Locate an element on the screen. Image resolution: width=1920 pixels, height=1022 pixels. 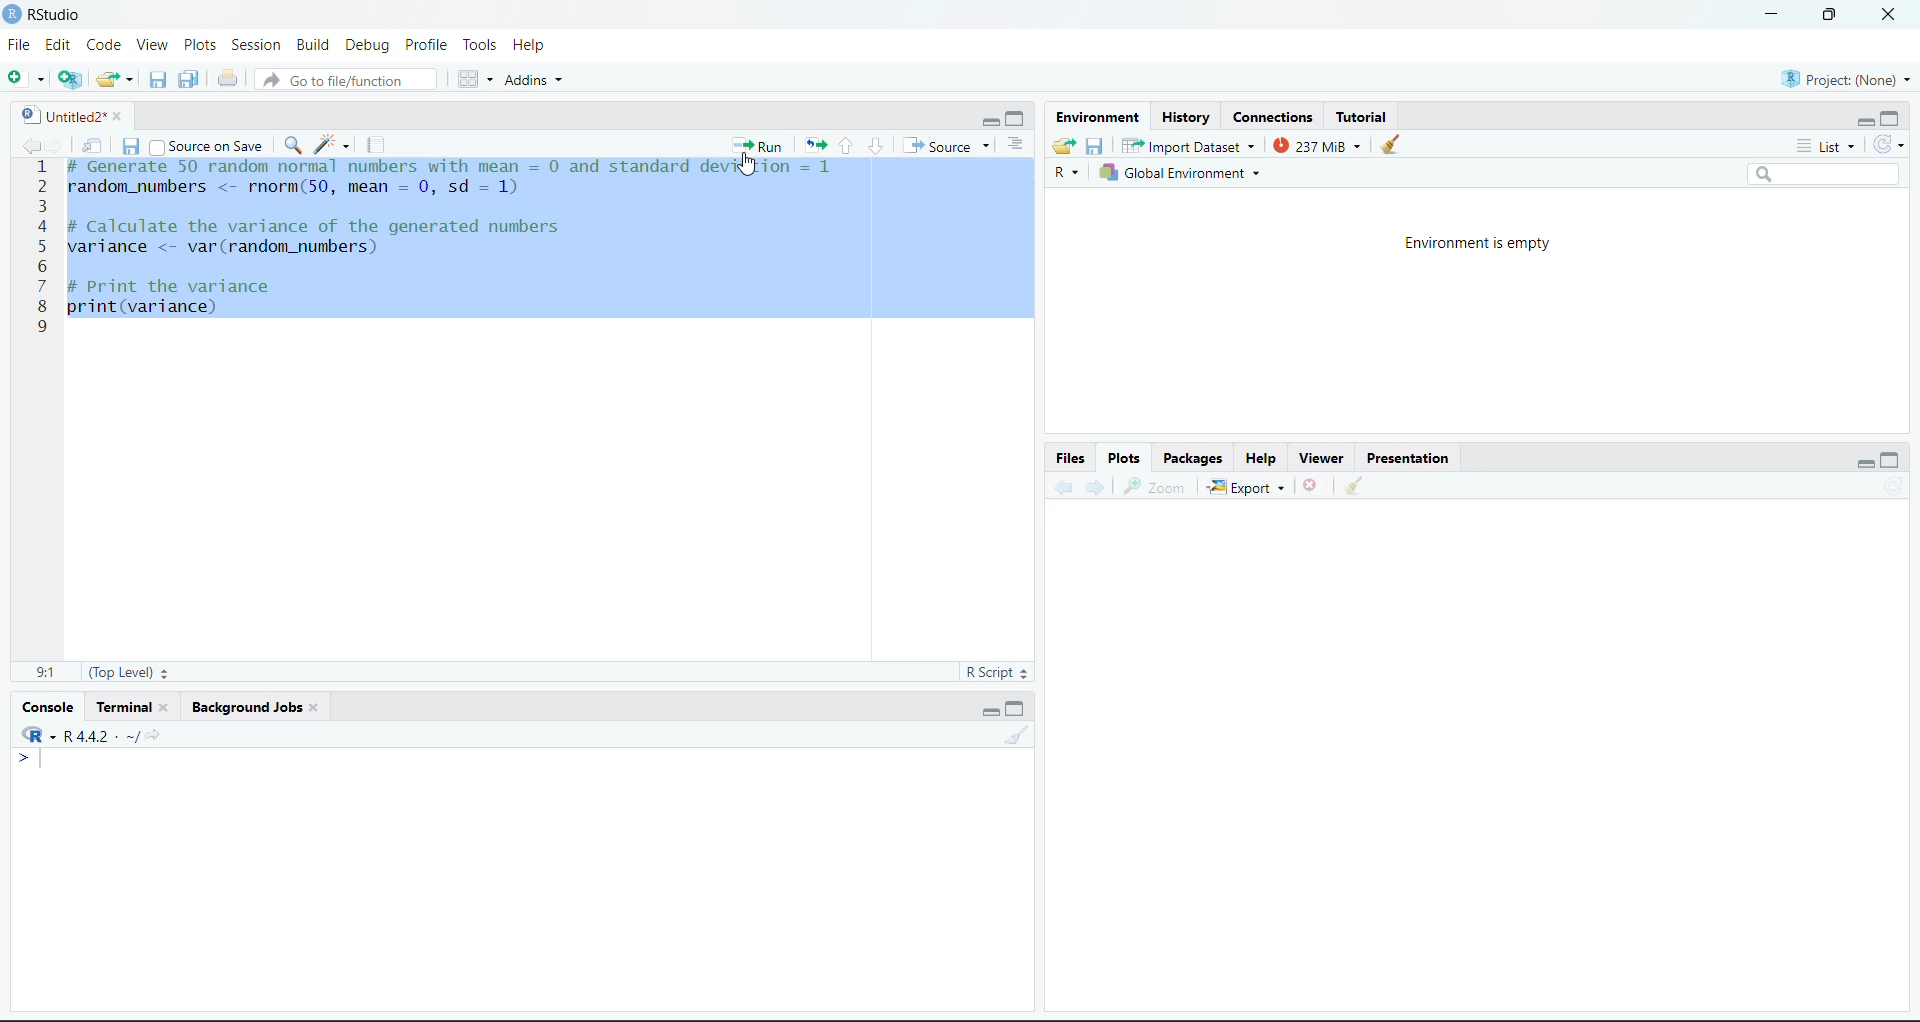
minimize is located at coordinates (990, 712).